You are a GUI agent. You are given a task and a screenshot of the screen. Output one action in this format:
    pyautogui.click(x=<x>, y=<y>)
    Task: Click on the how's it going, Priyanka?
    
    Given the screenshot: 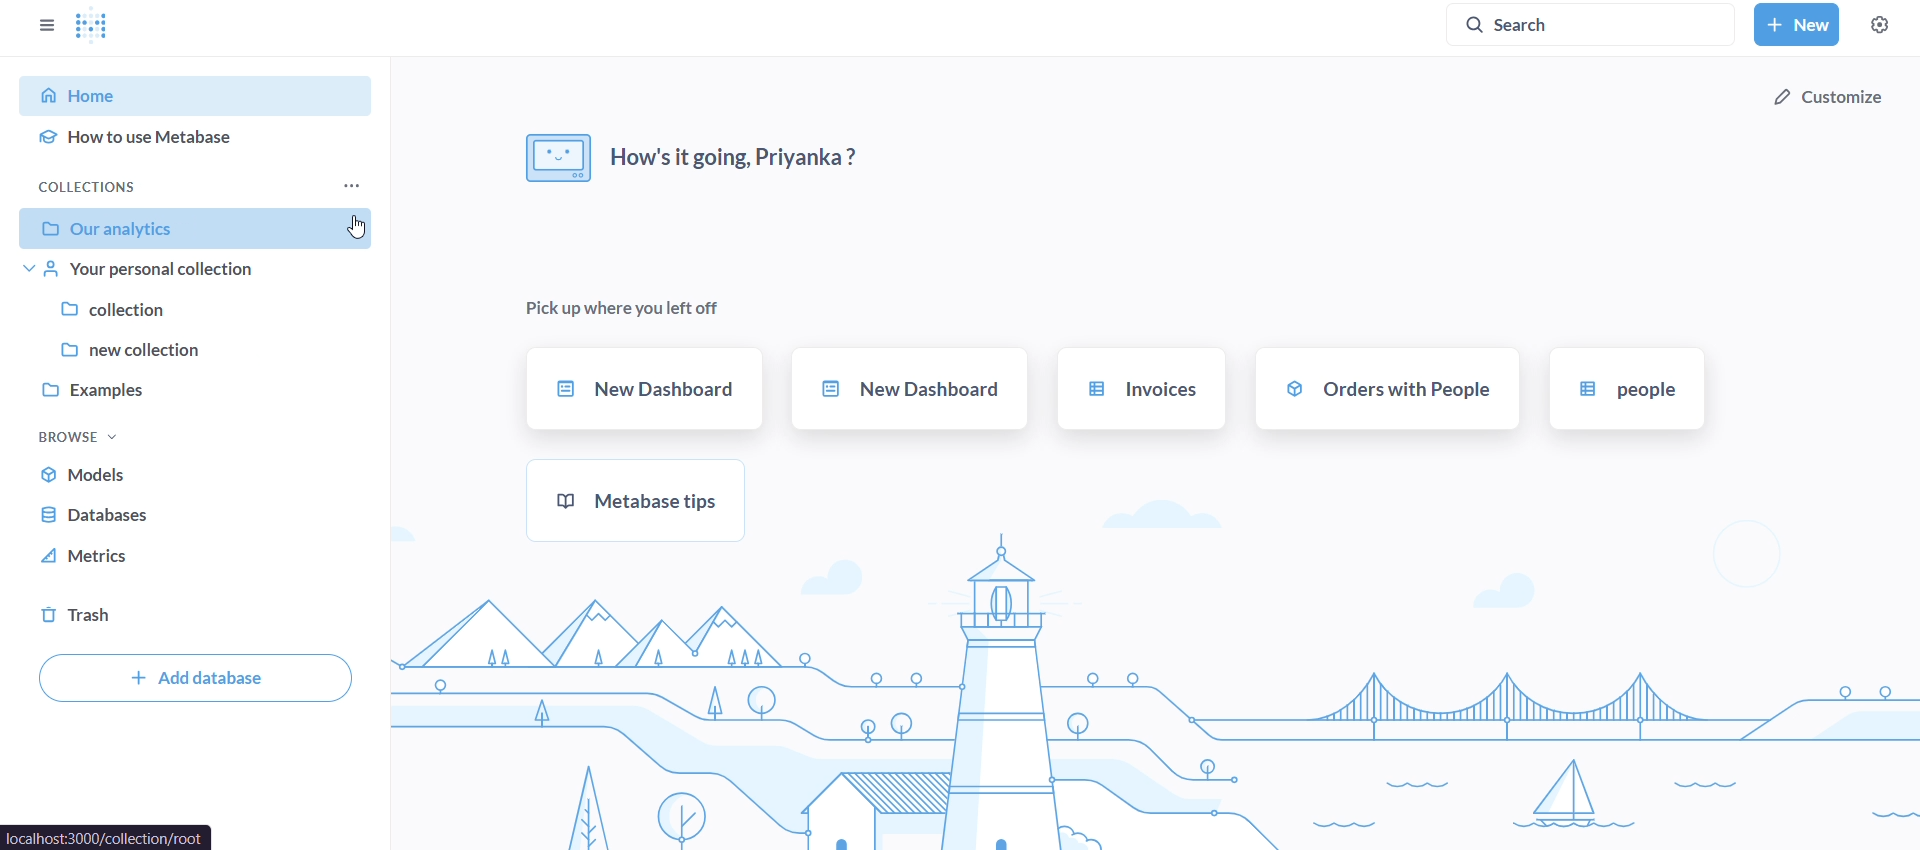 What is the action you would take?
    pyautogui.click(x=694, y=154)
    